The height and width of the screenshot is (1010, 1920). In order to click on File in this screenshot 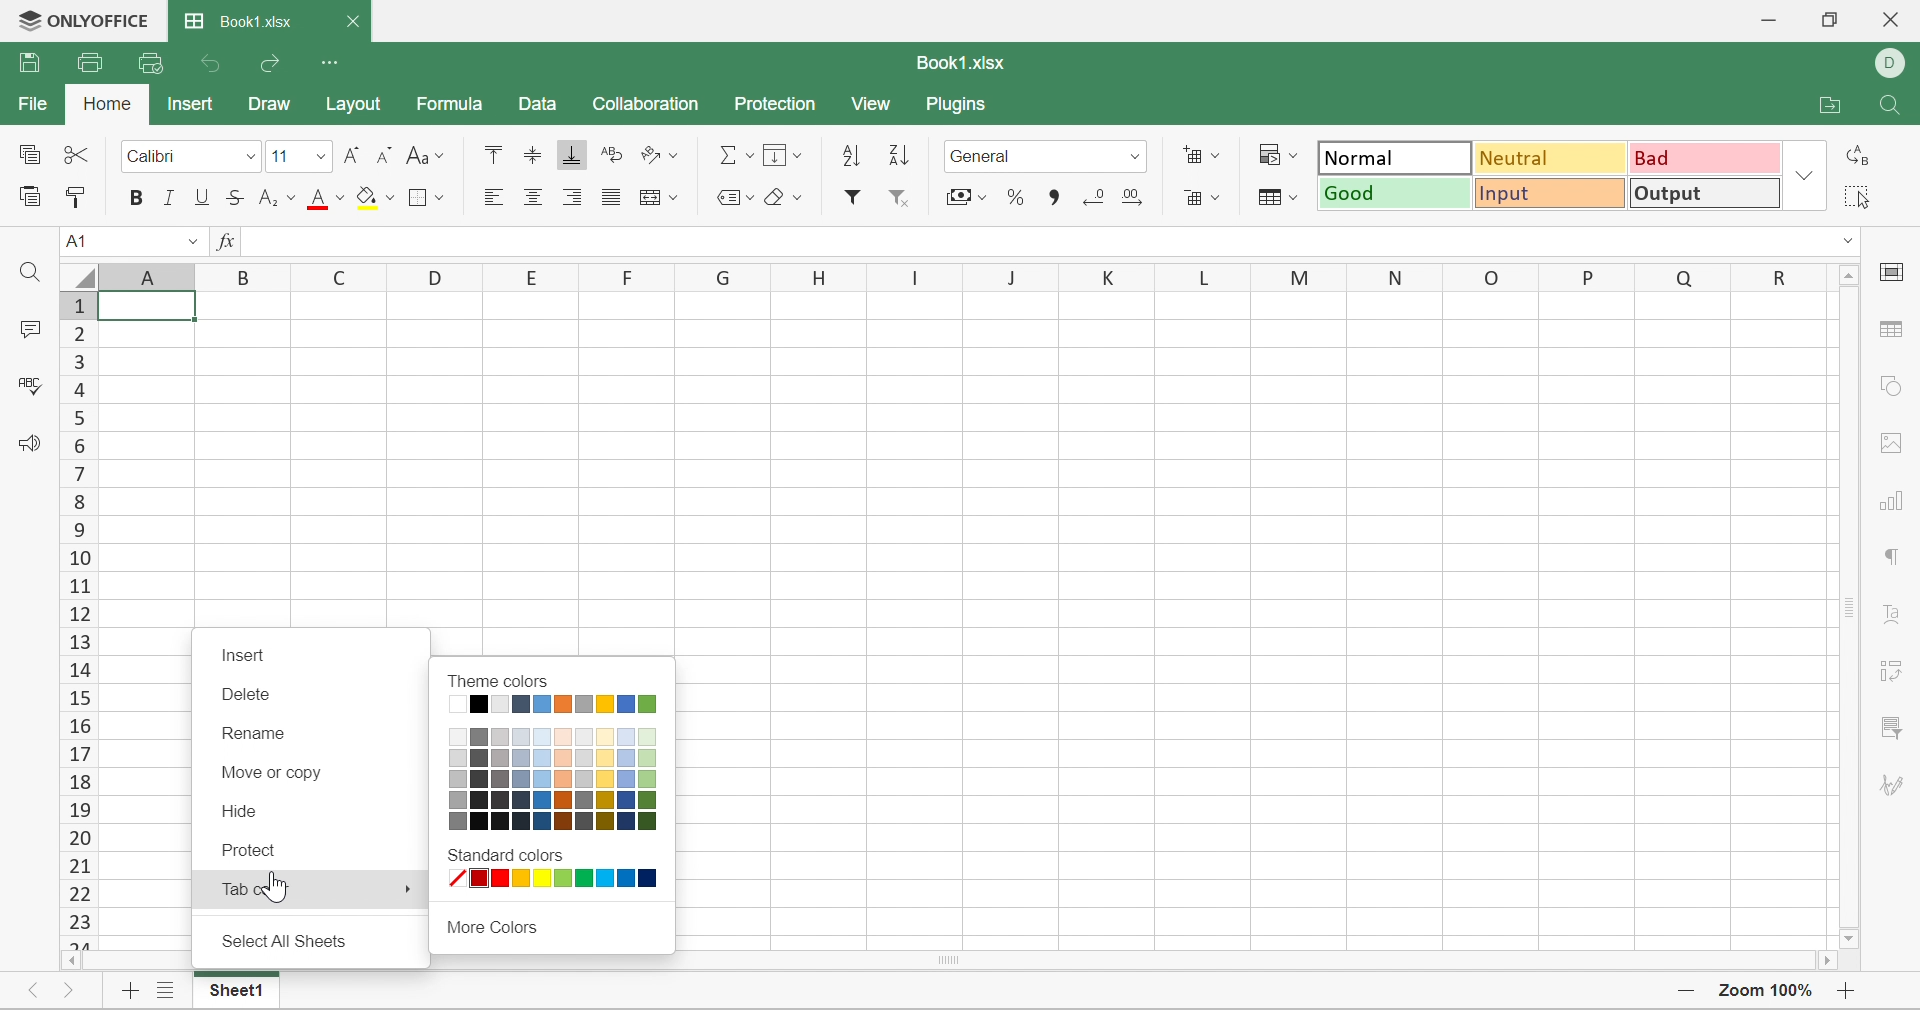, I will do `click(34, 105)`.